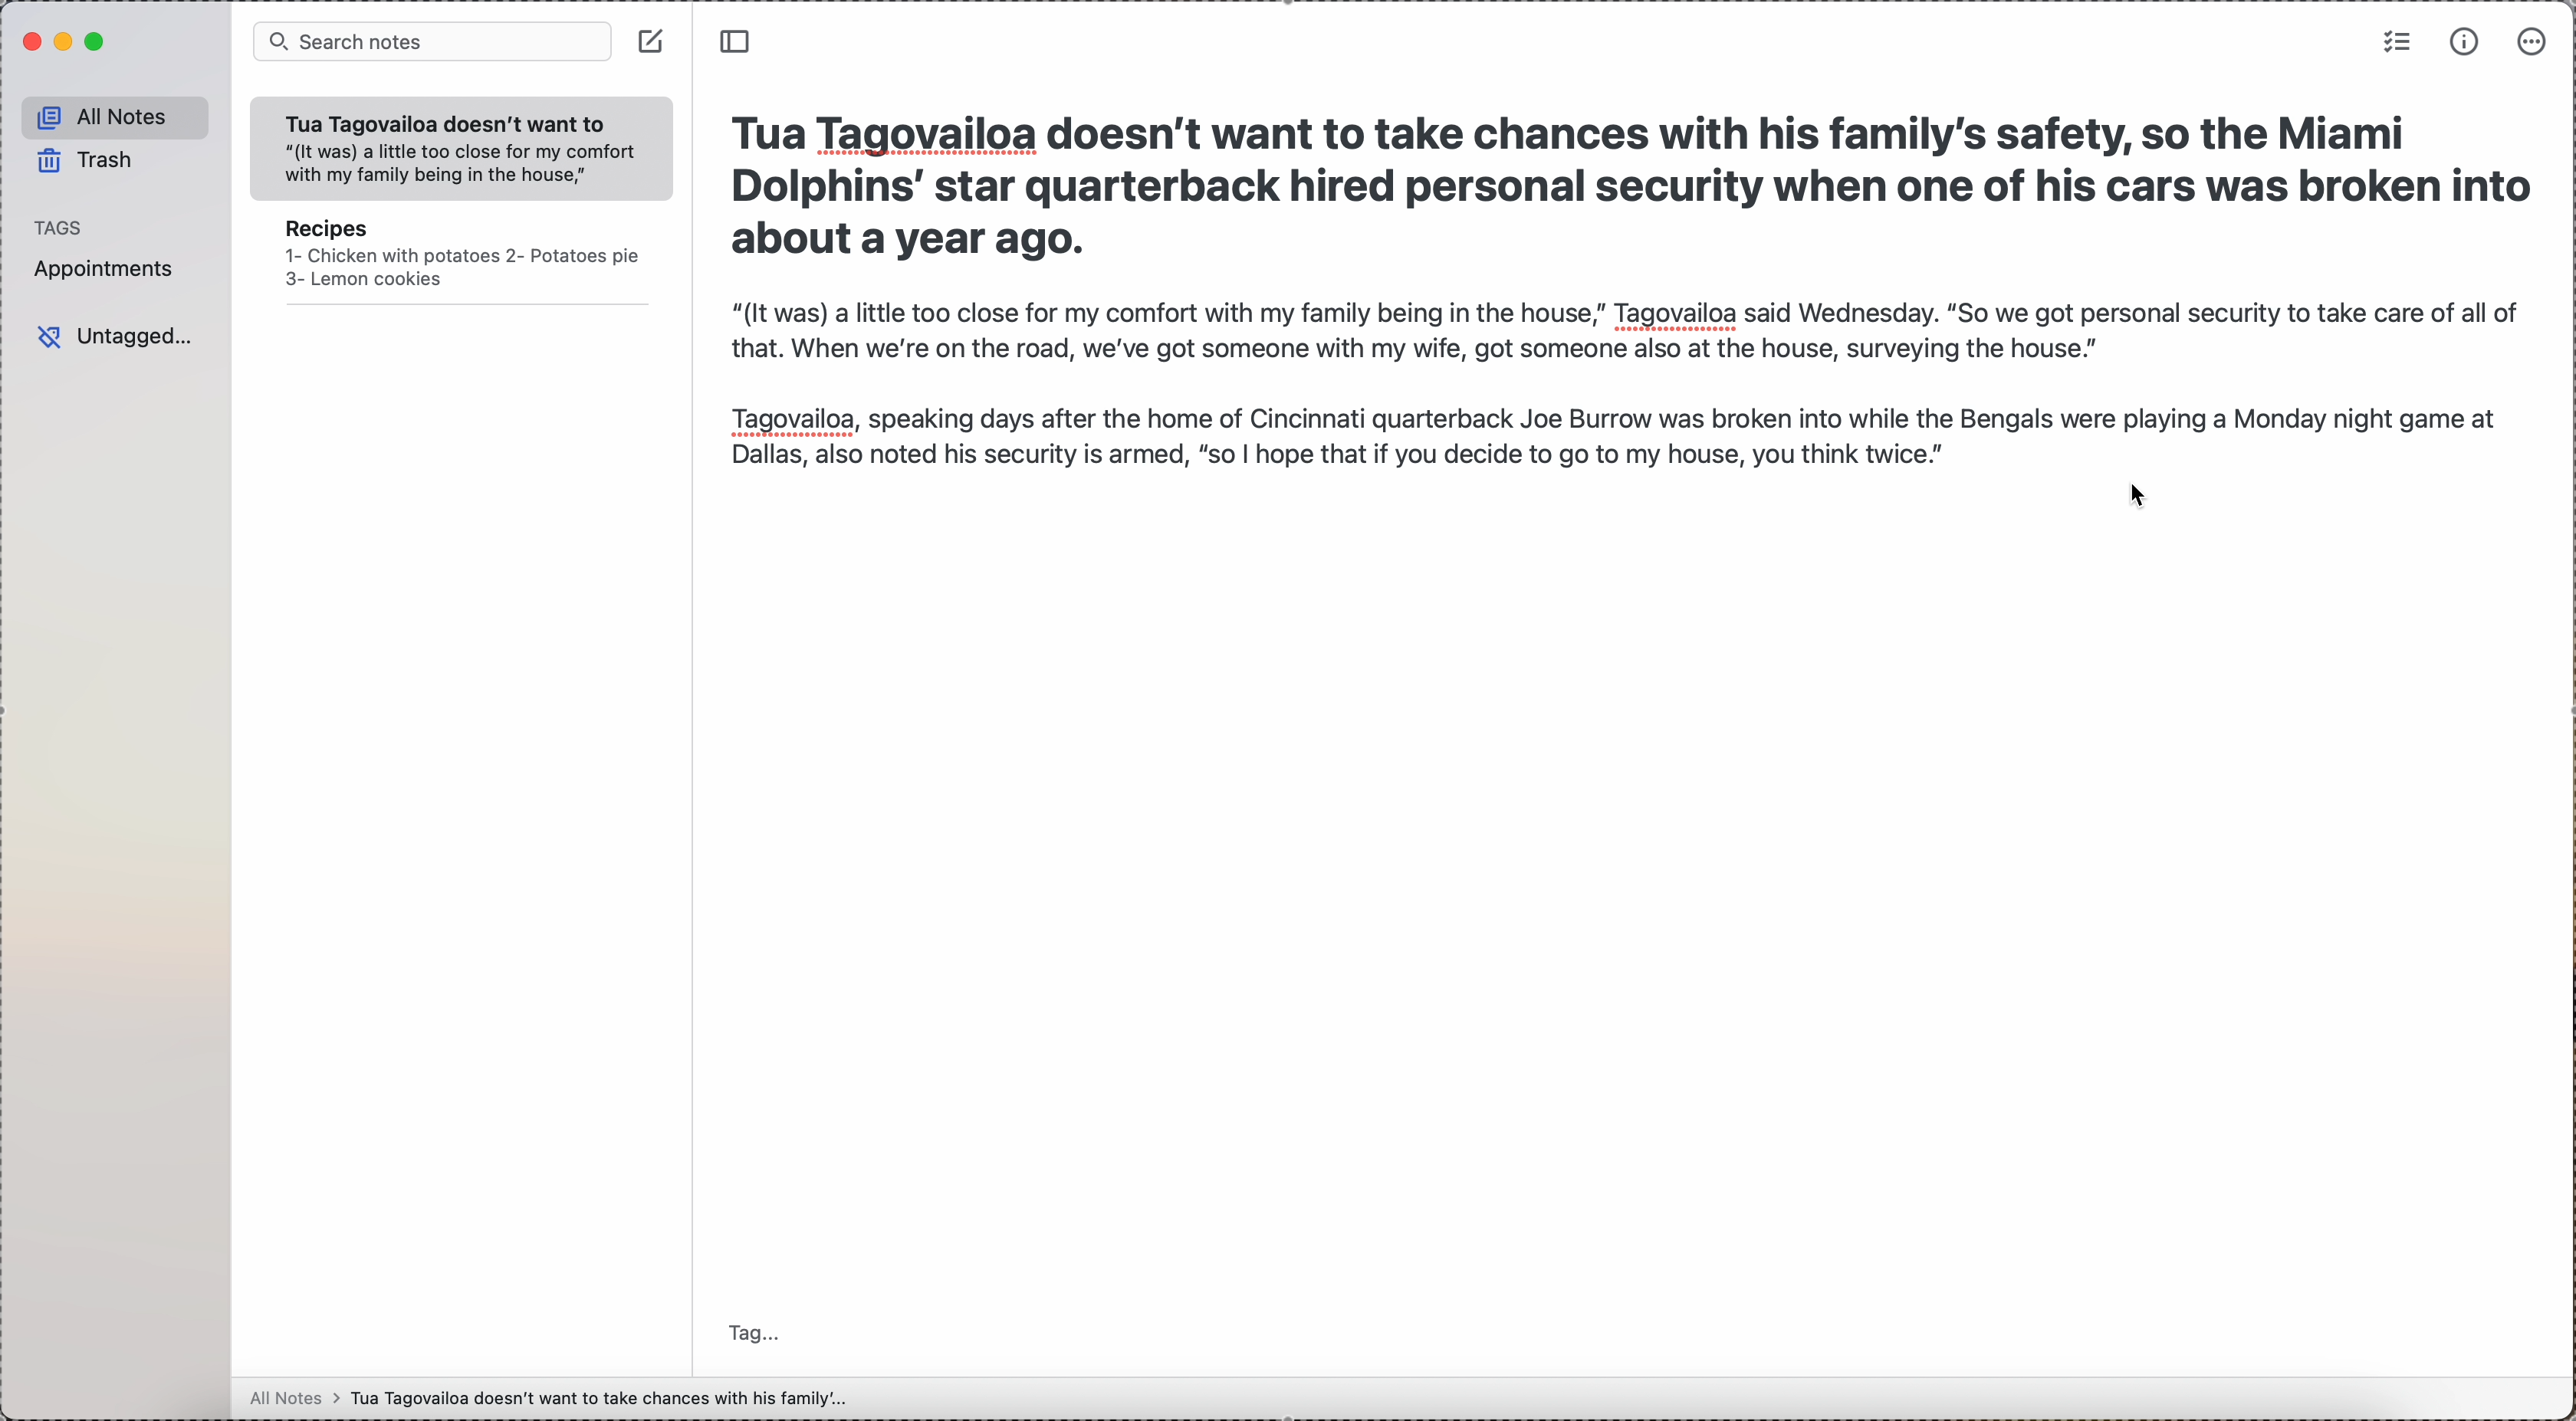  I want to click on appointments, so click(114, 269).